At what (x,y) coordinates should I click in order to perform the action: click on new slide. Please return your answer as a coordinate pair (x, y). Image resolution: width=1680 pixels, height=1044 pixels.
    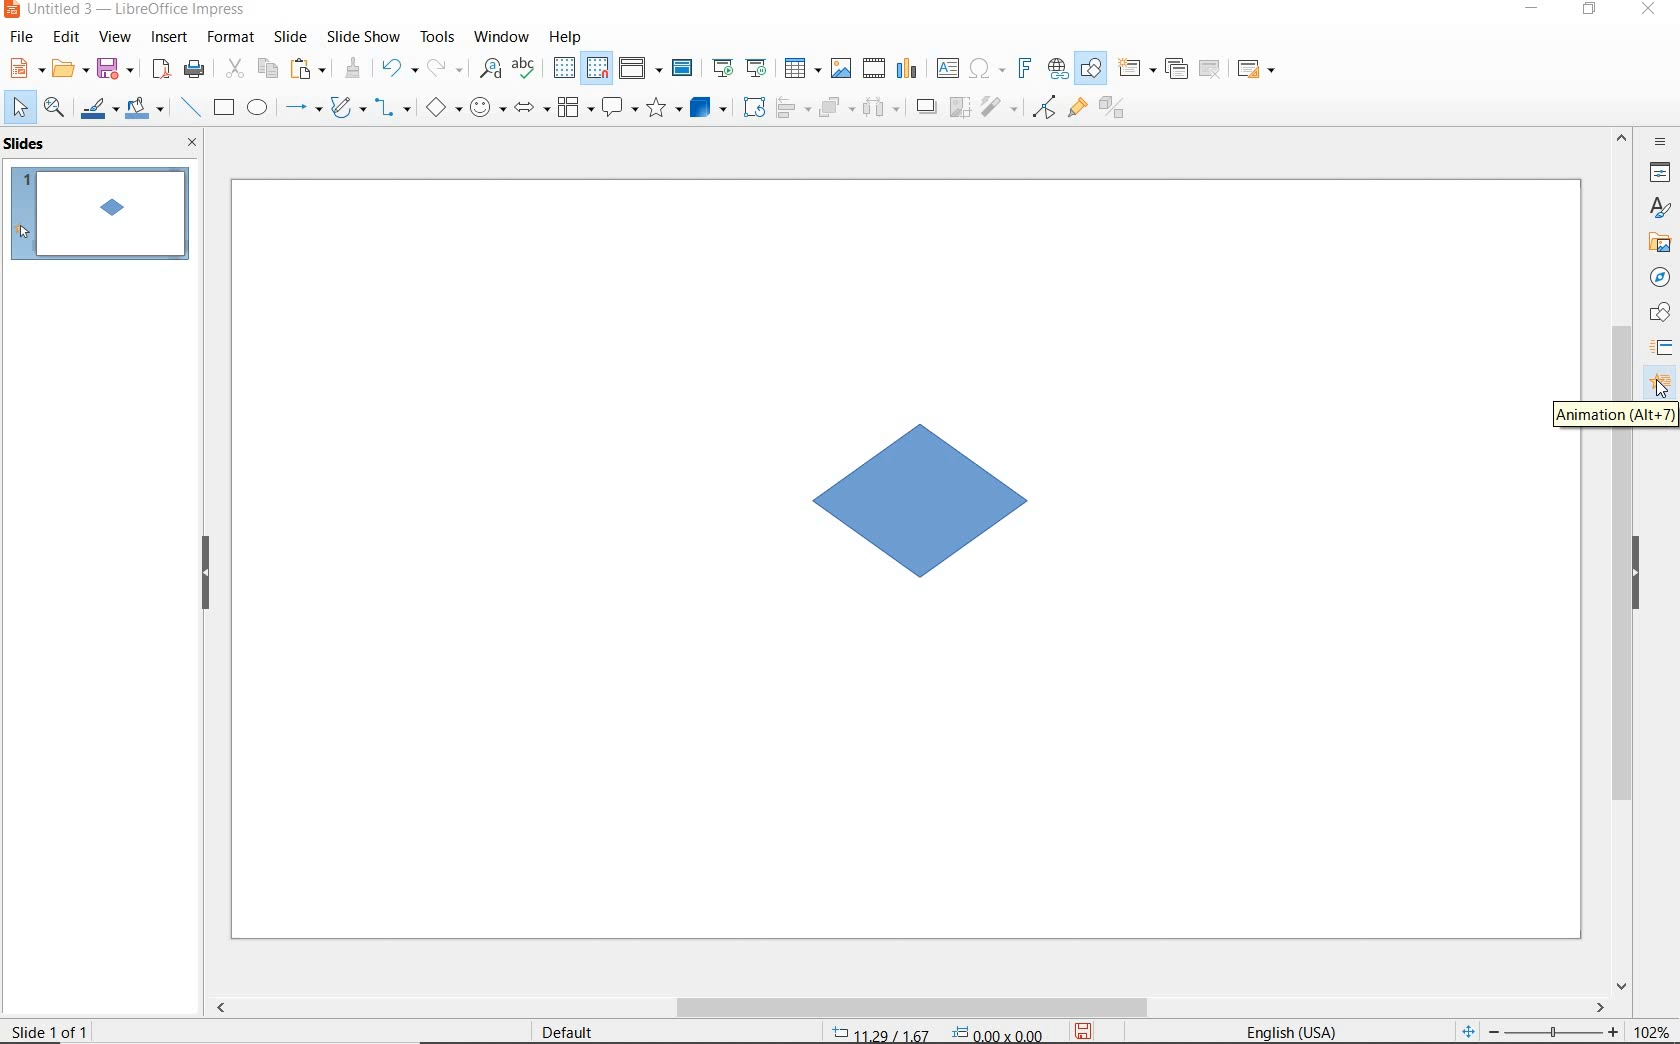
    Looking at the image, I should click on (1135, 68).